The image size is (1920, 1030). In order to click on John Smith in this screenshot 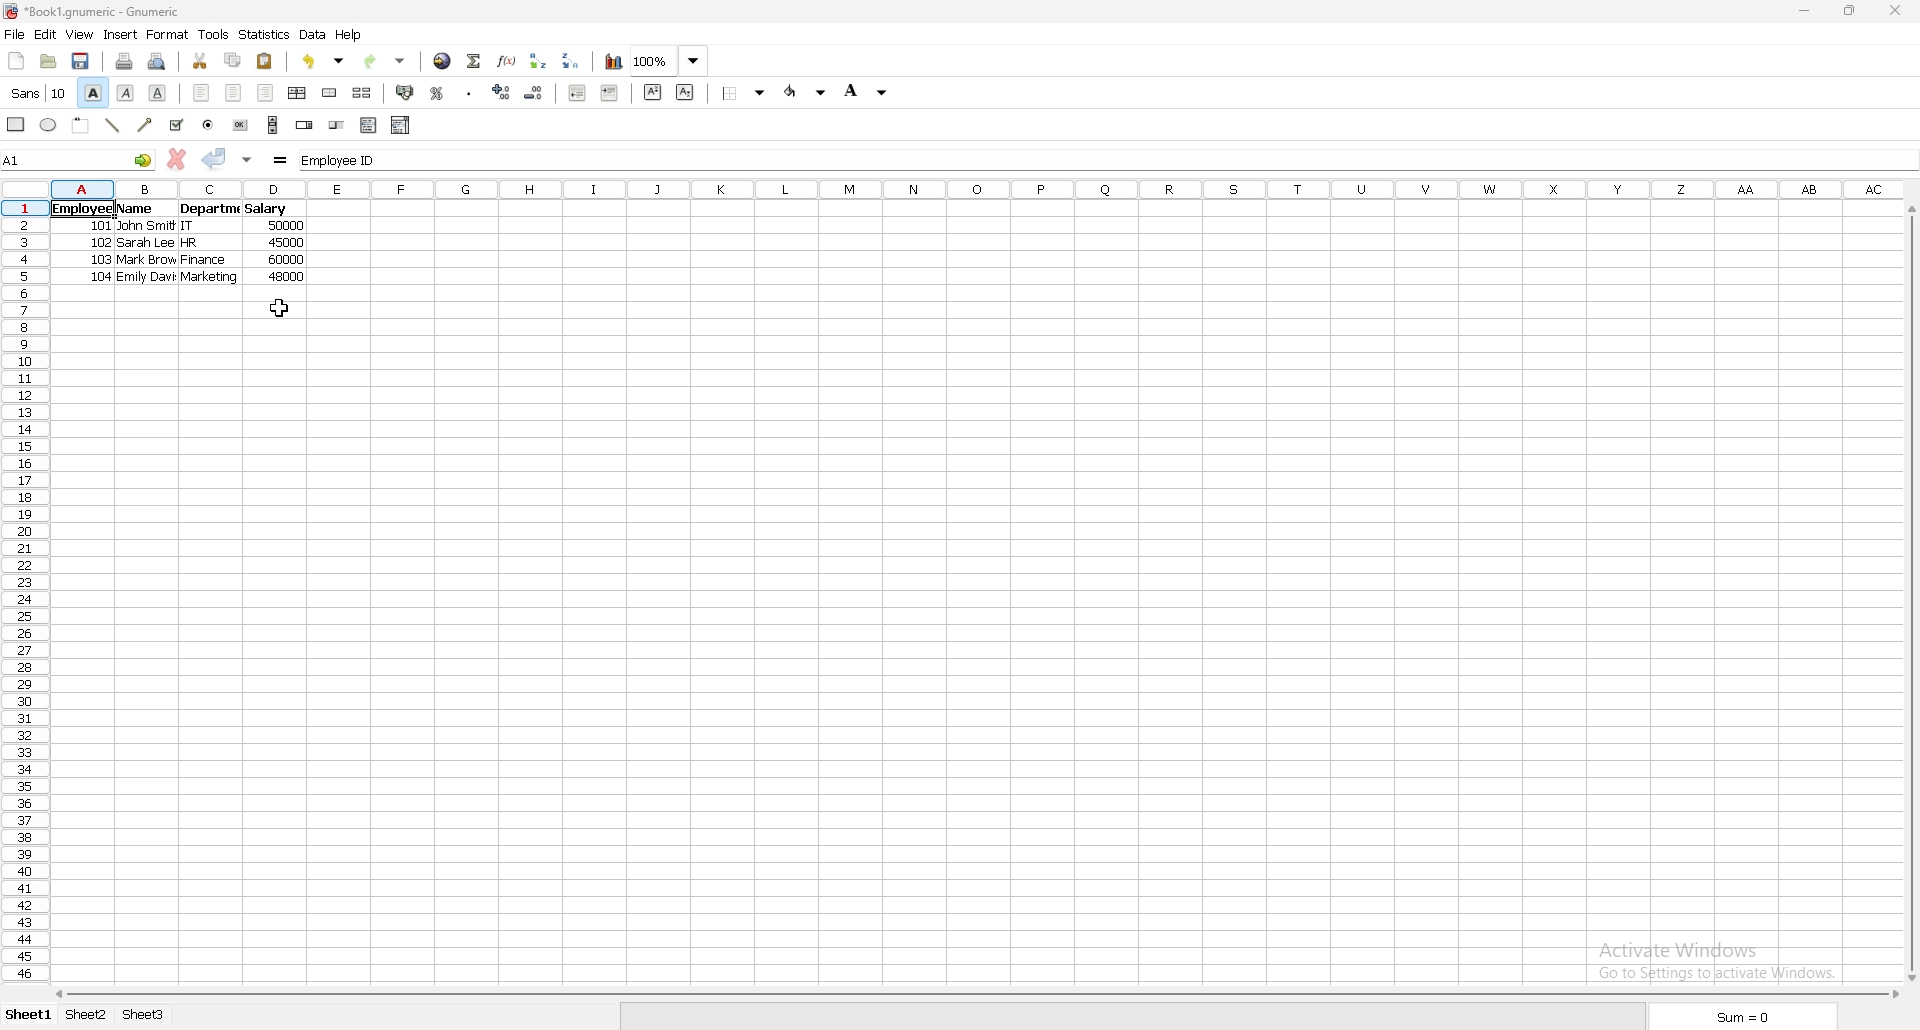, I will do `click(146, 227)`.